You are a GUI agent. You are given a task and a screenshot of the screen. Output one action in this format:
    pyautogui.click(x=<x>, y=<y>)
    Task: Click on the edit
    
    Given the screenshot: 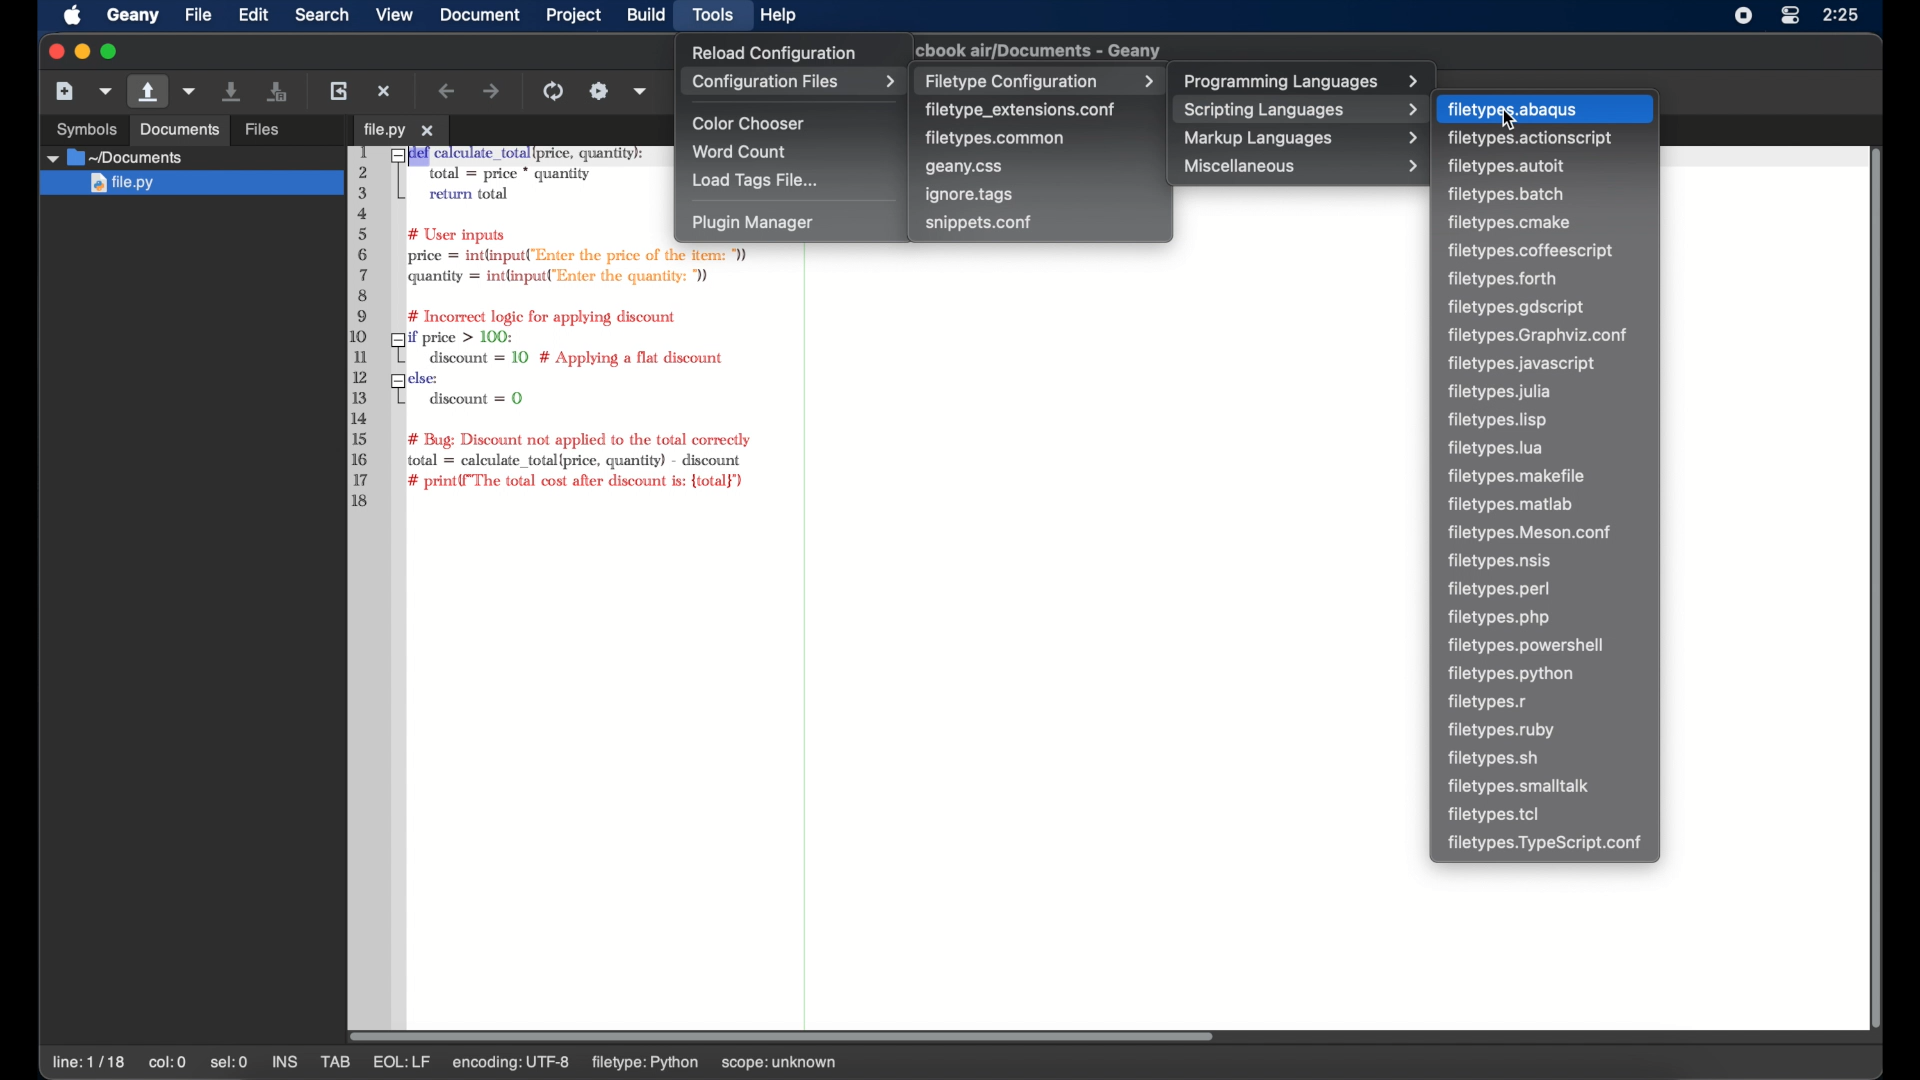 What is the action you would take?
    pyautogui.click(x=254, y=14)
    